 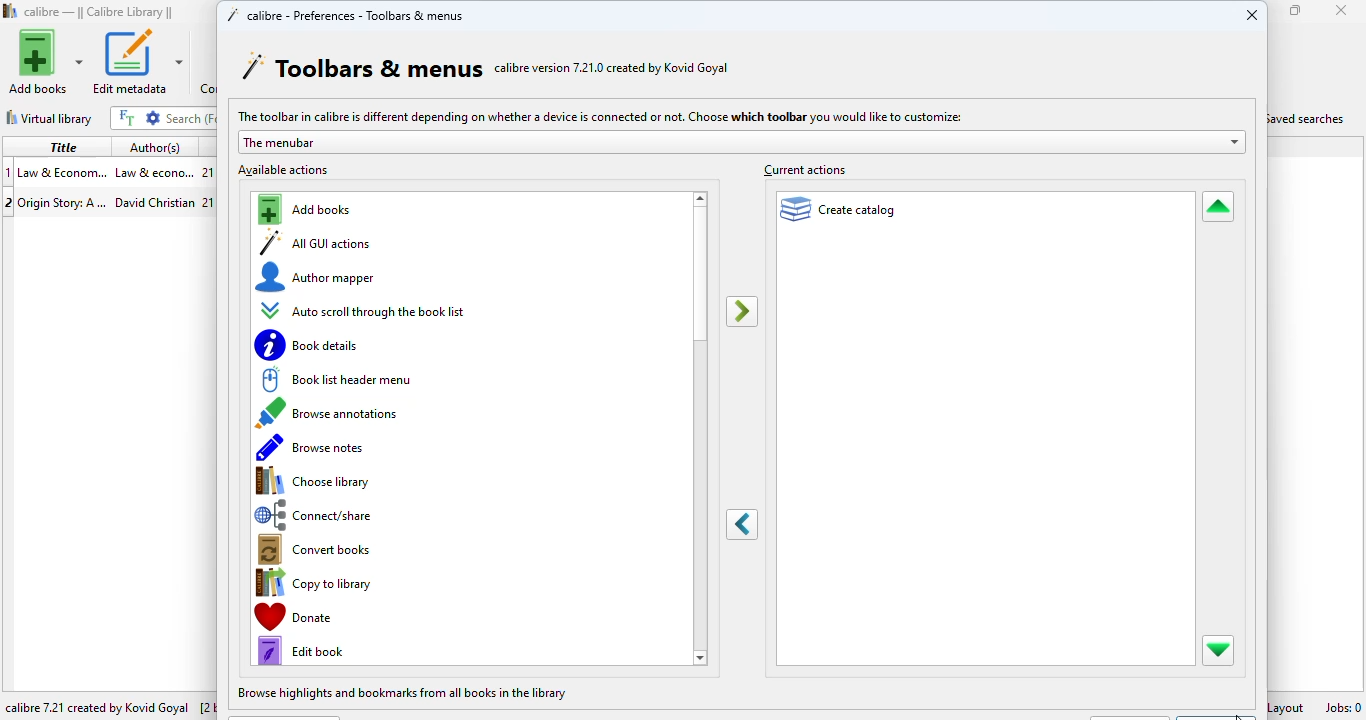 I want to click on edit book, so click(x=304, y=650).